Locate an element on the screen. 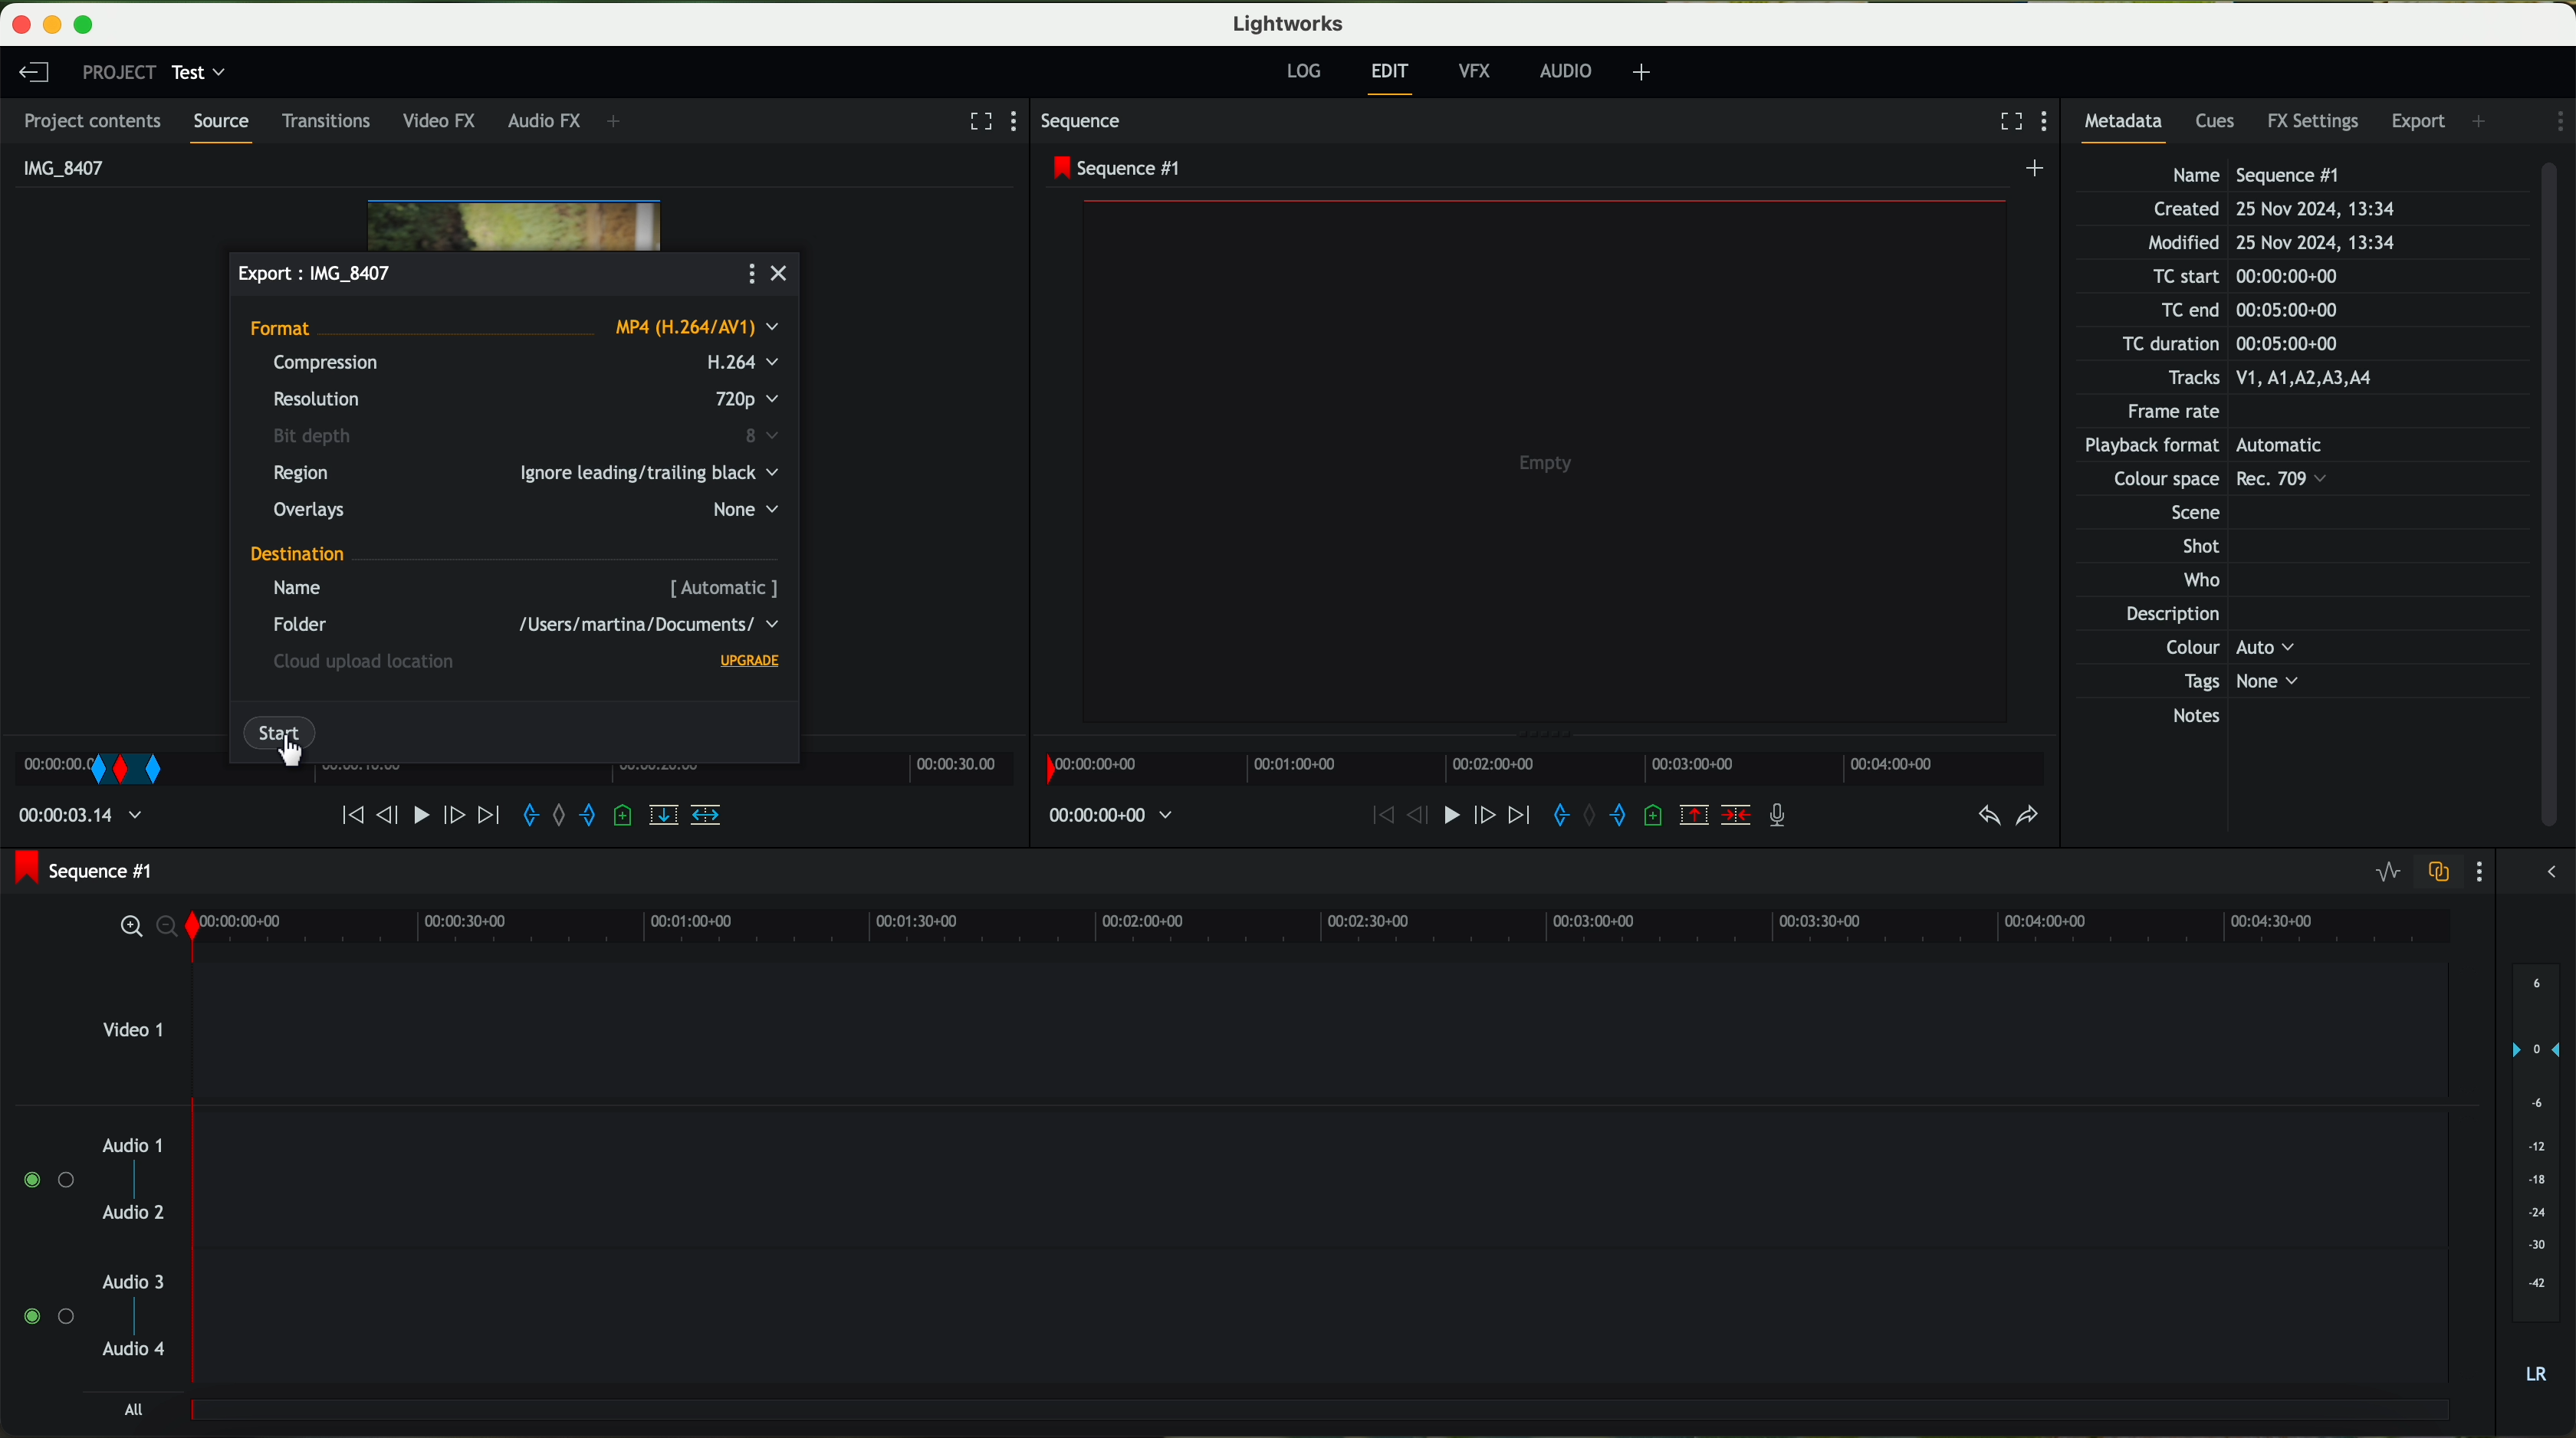 The height and width of the screenshot is (1438, 2576). log is located at coordinates (1306, 73).